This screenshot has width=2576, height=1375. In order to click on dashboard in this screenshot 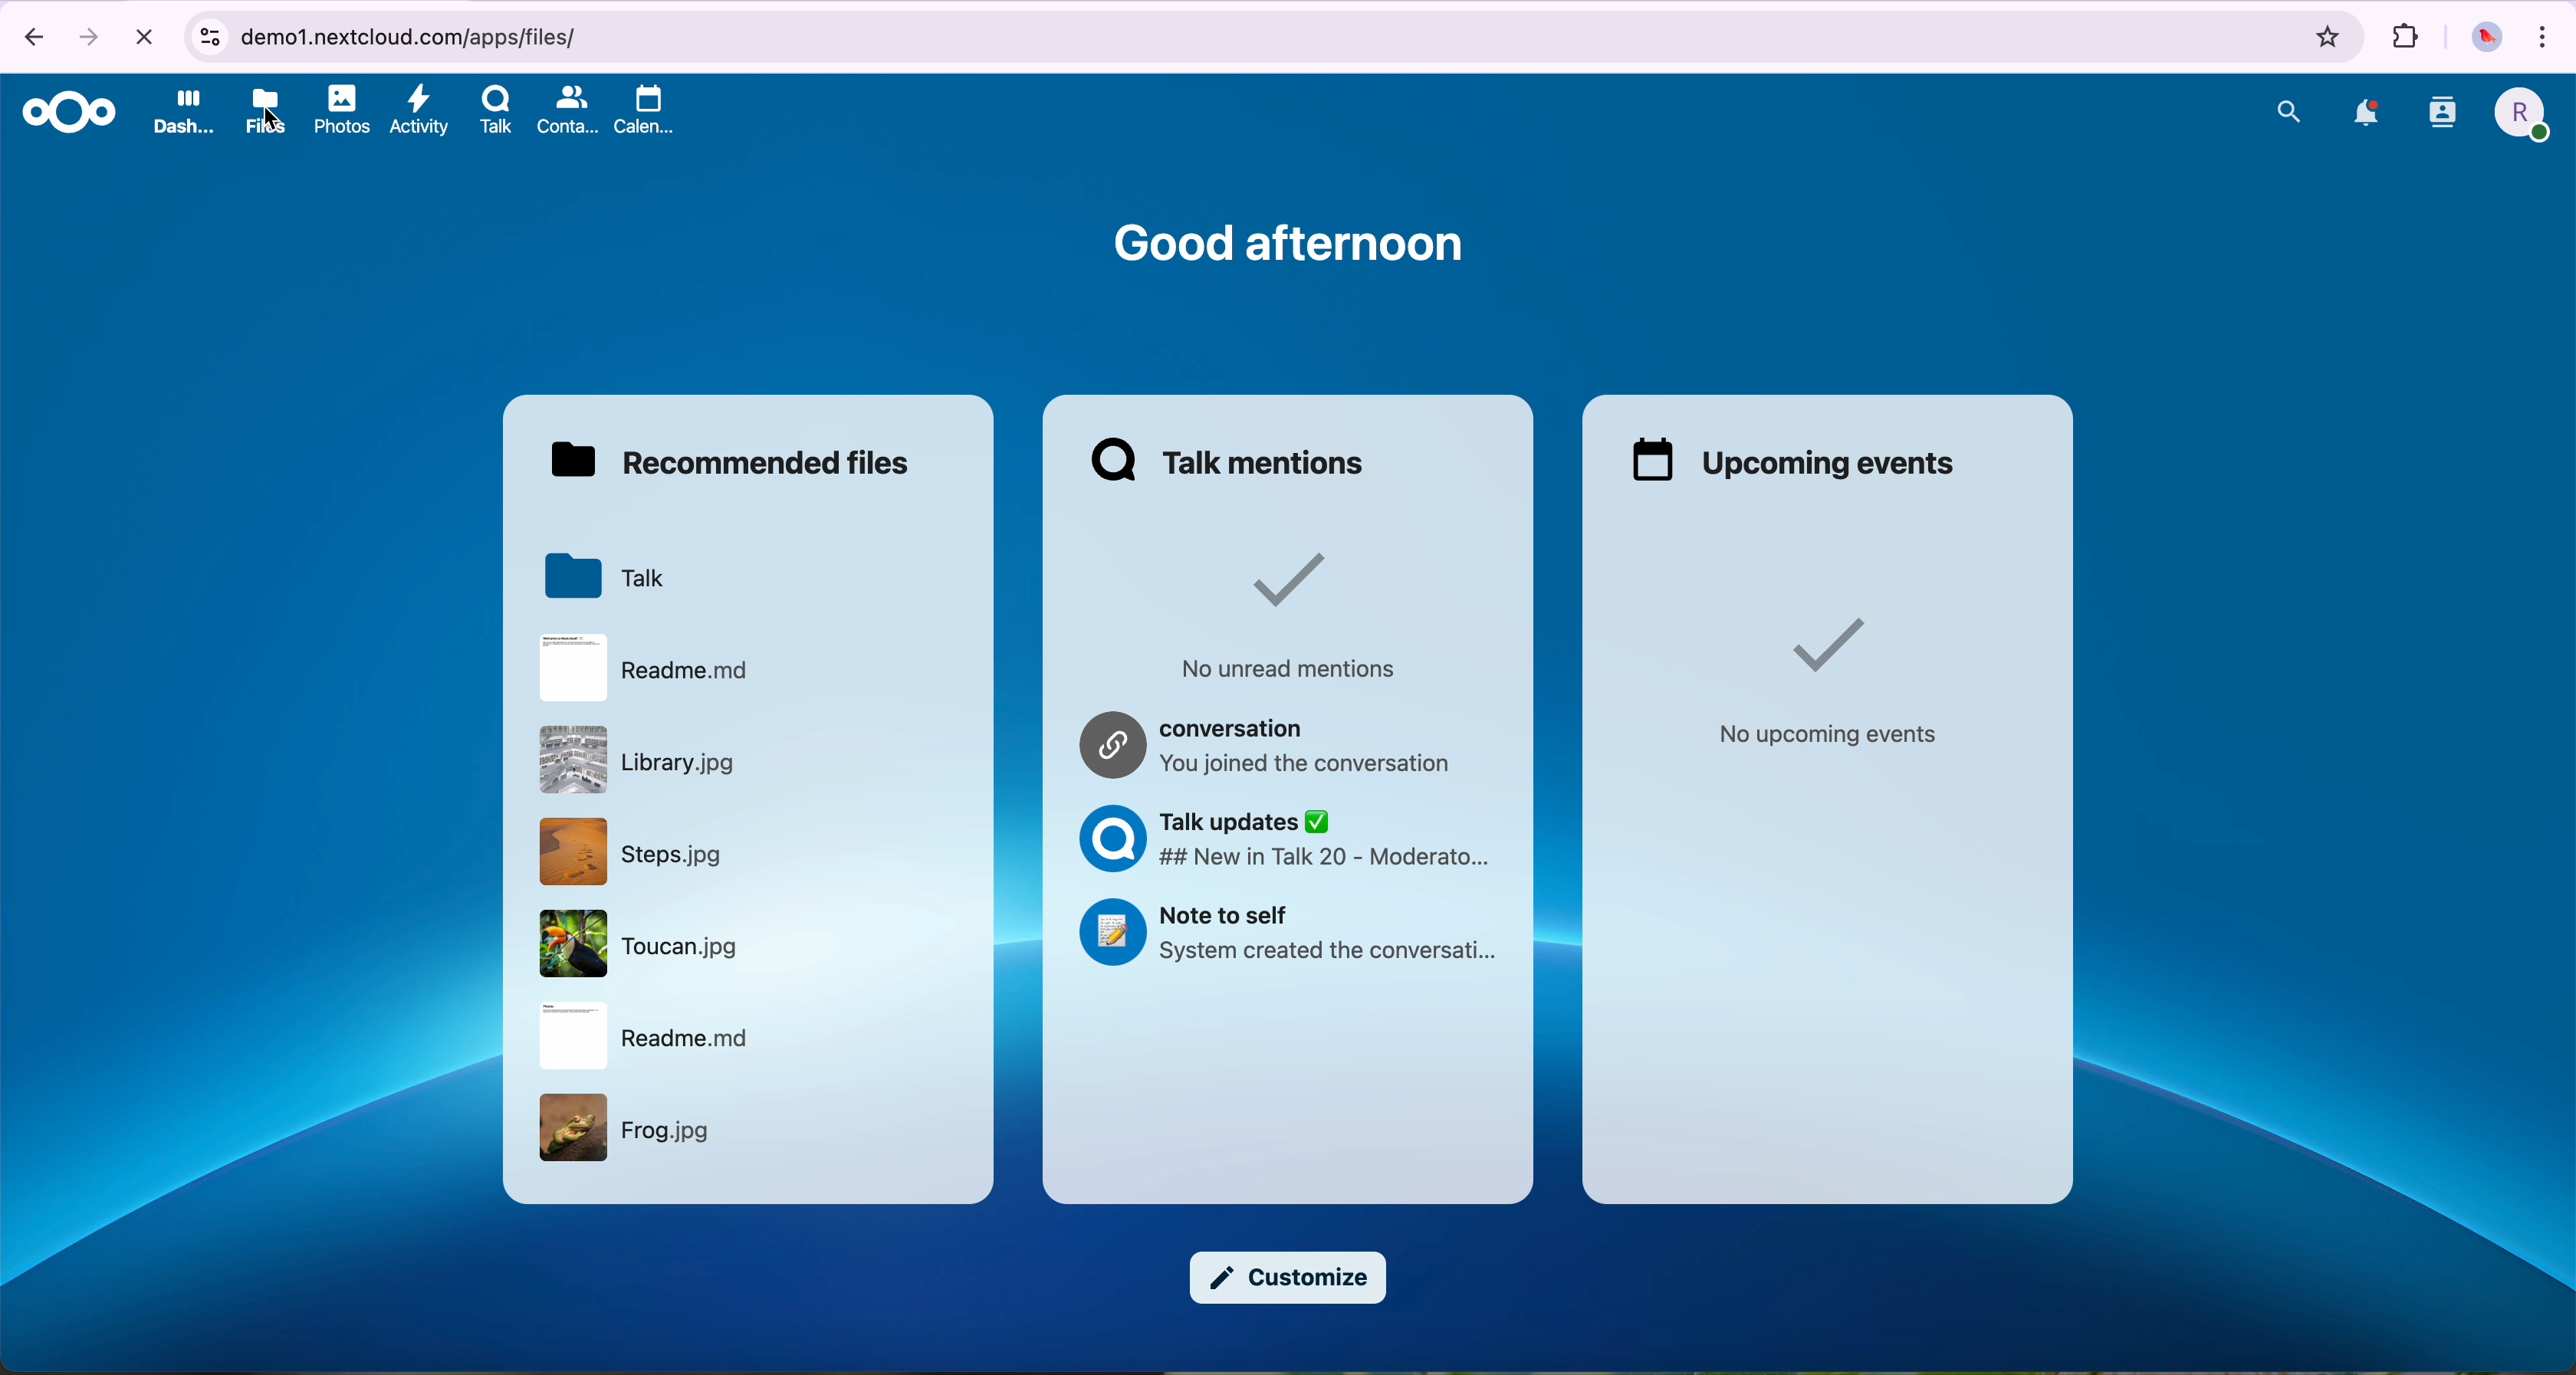, I will do `click(182, 118)`.